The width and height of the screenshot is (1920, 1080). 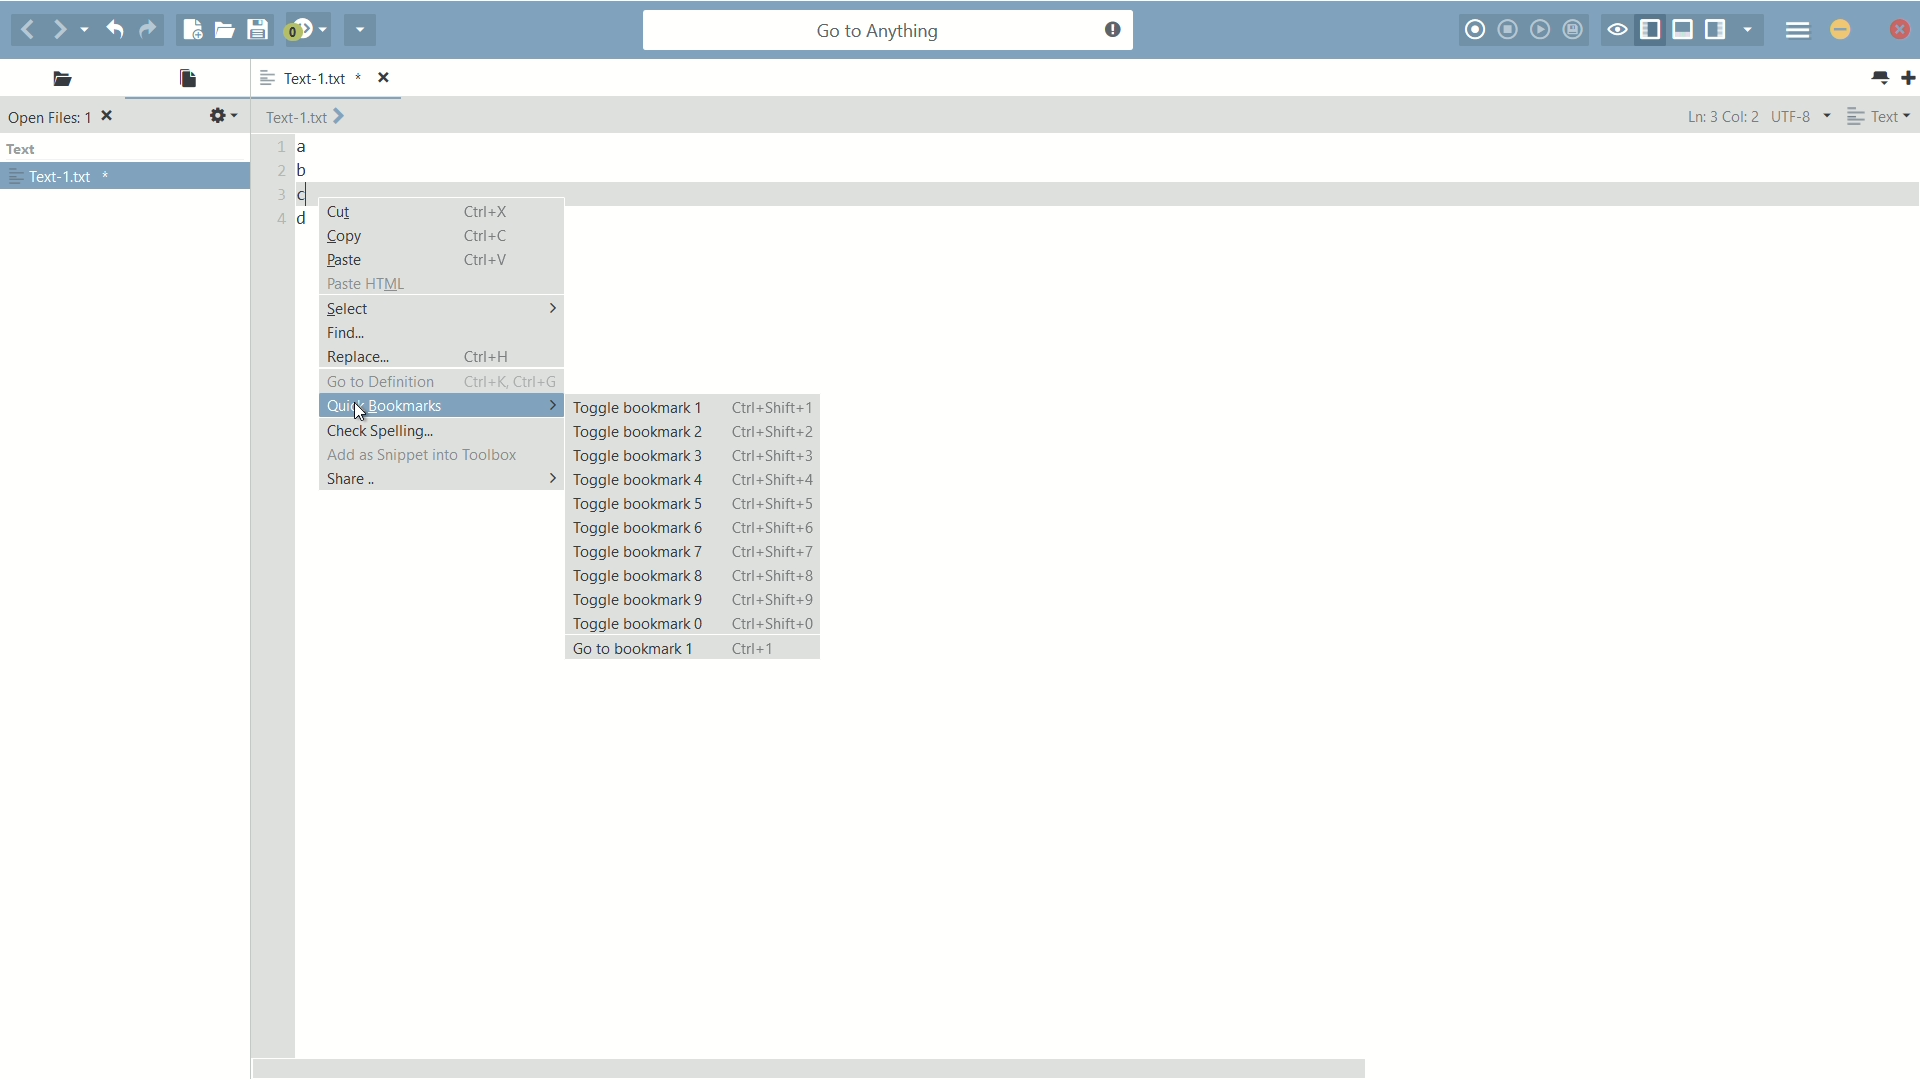 I want to click on cut ctrl+X, so click(x=424, y=213).